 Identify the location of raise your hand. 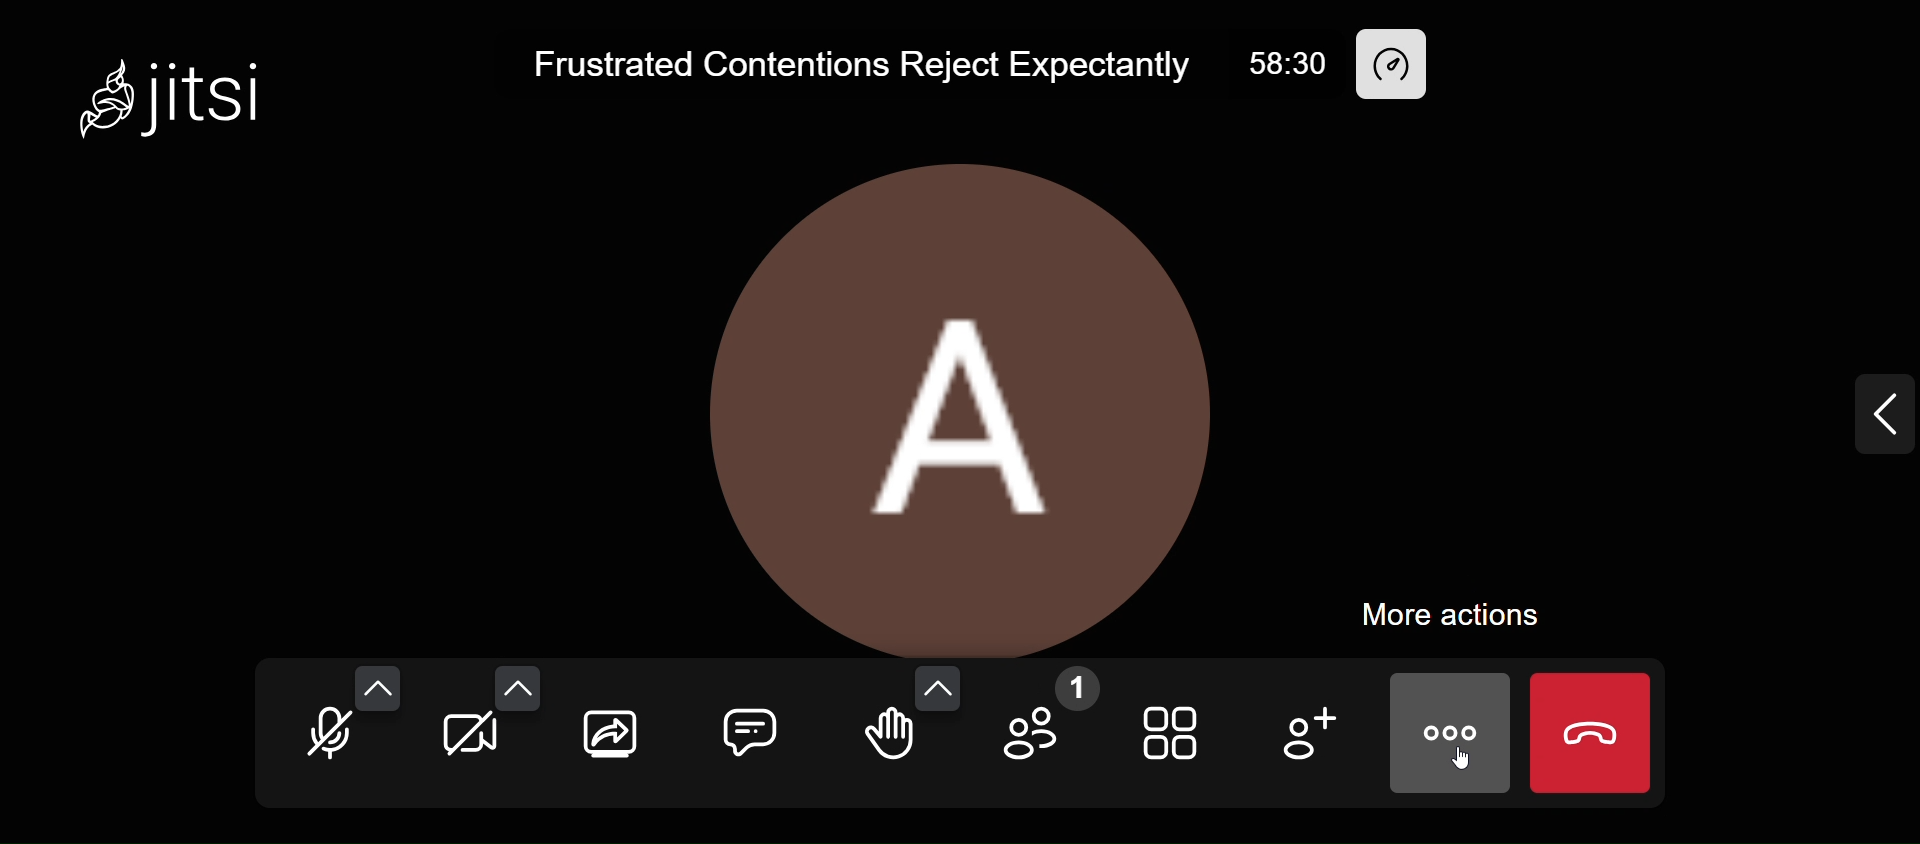
(887, 742).